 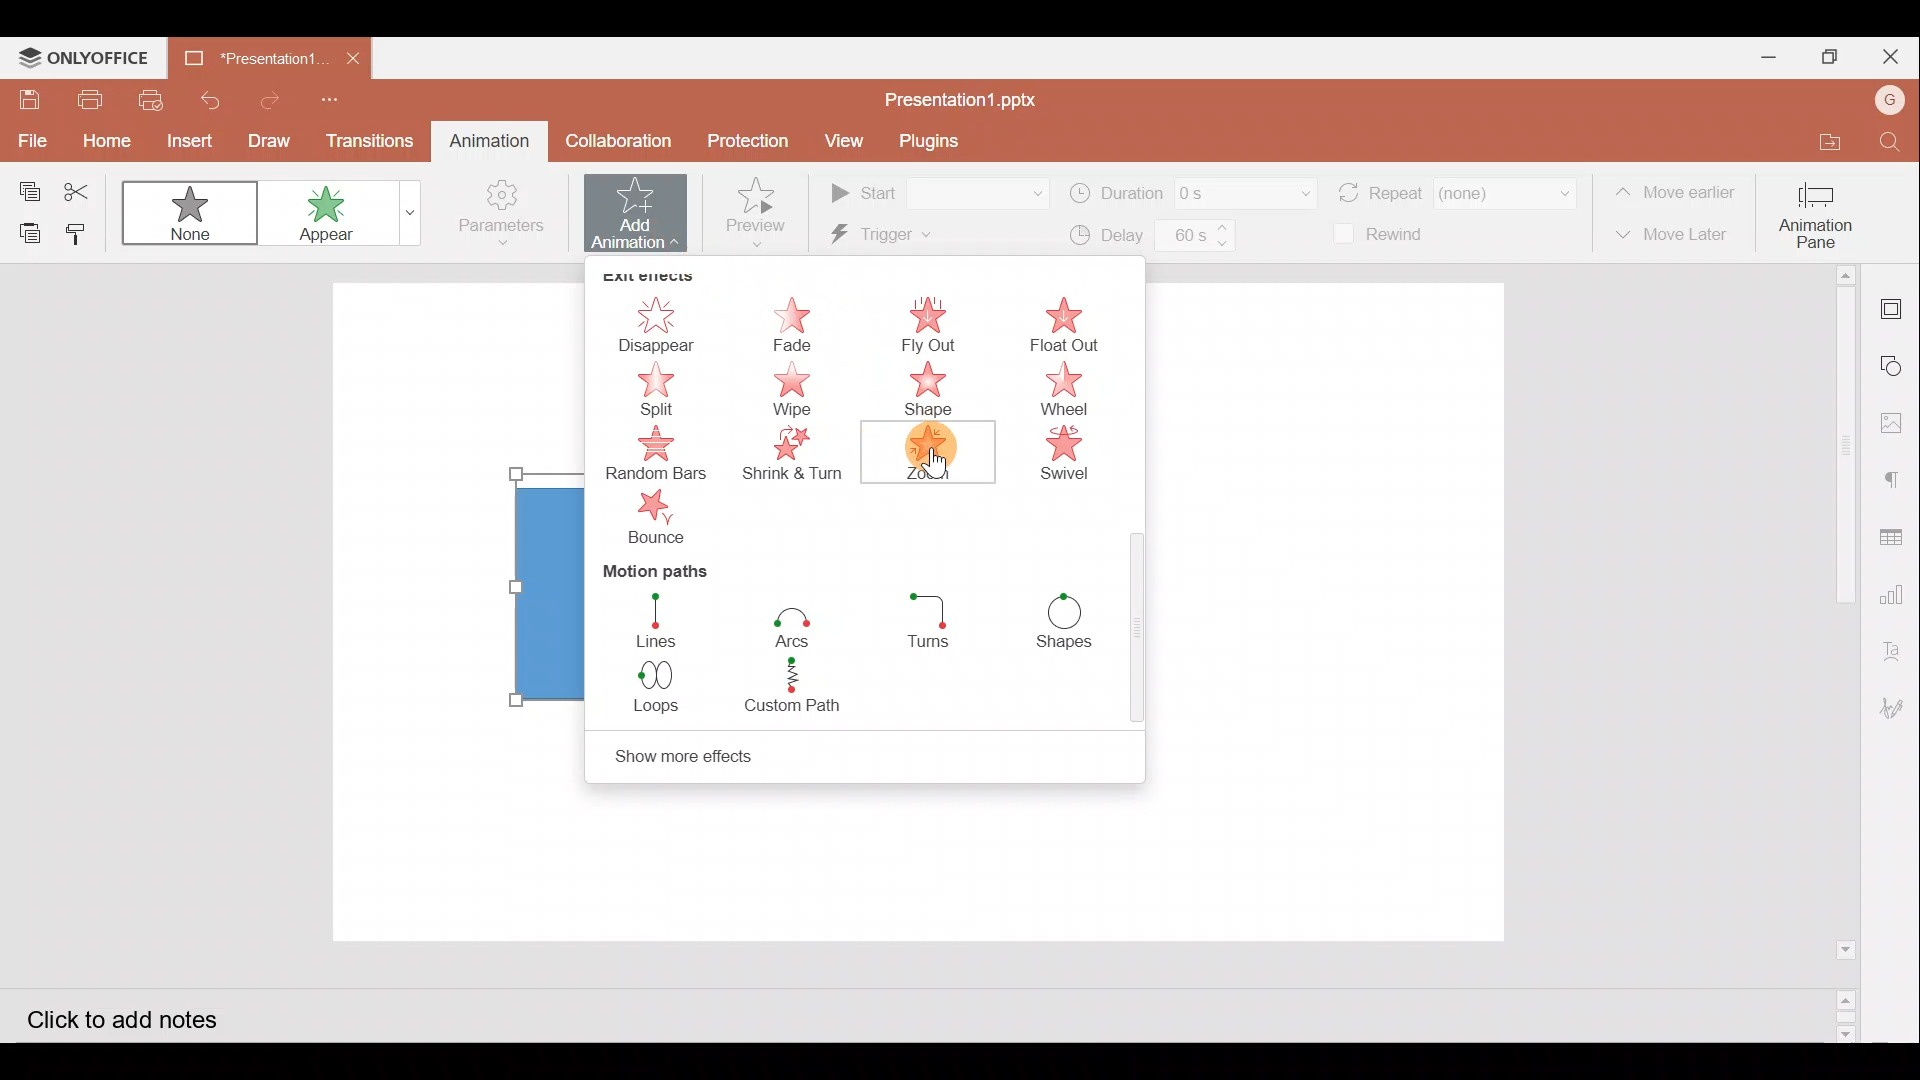 I want to click on Wheel, so click(x=1068, y=392).